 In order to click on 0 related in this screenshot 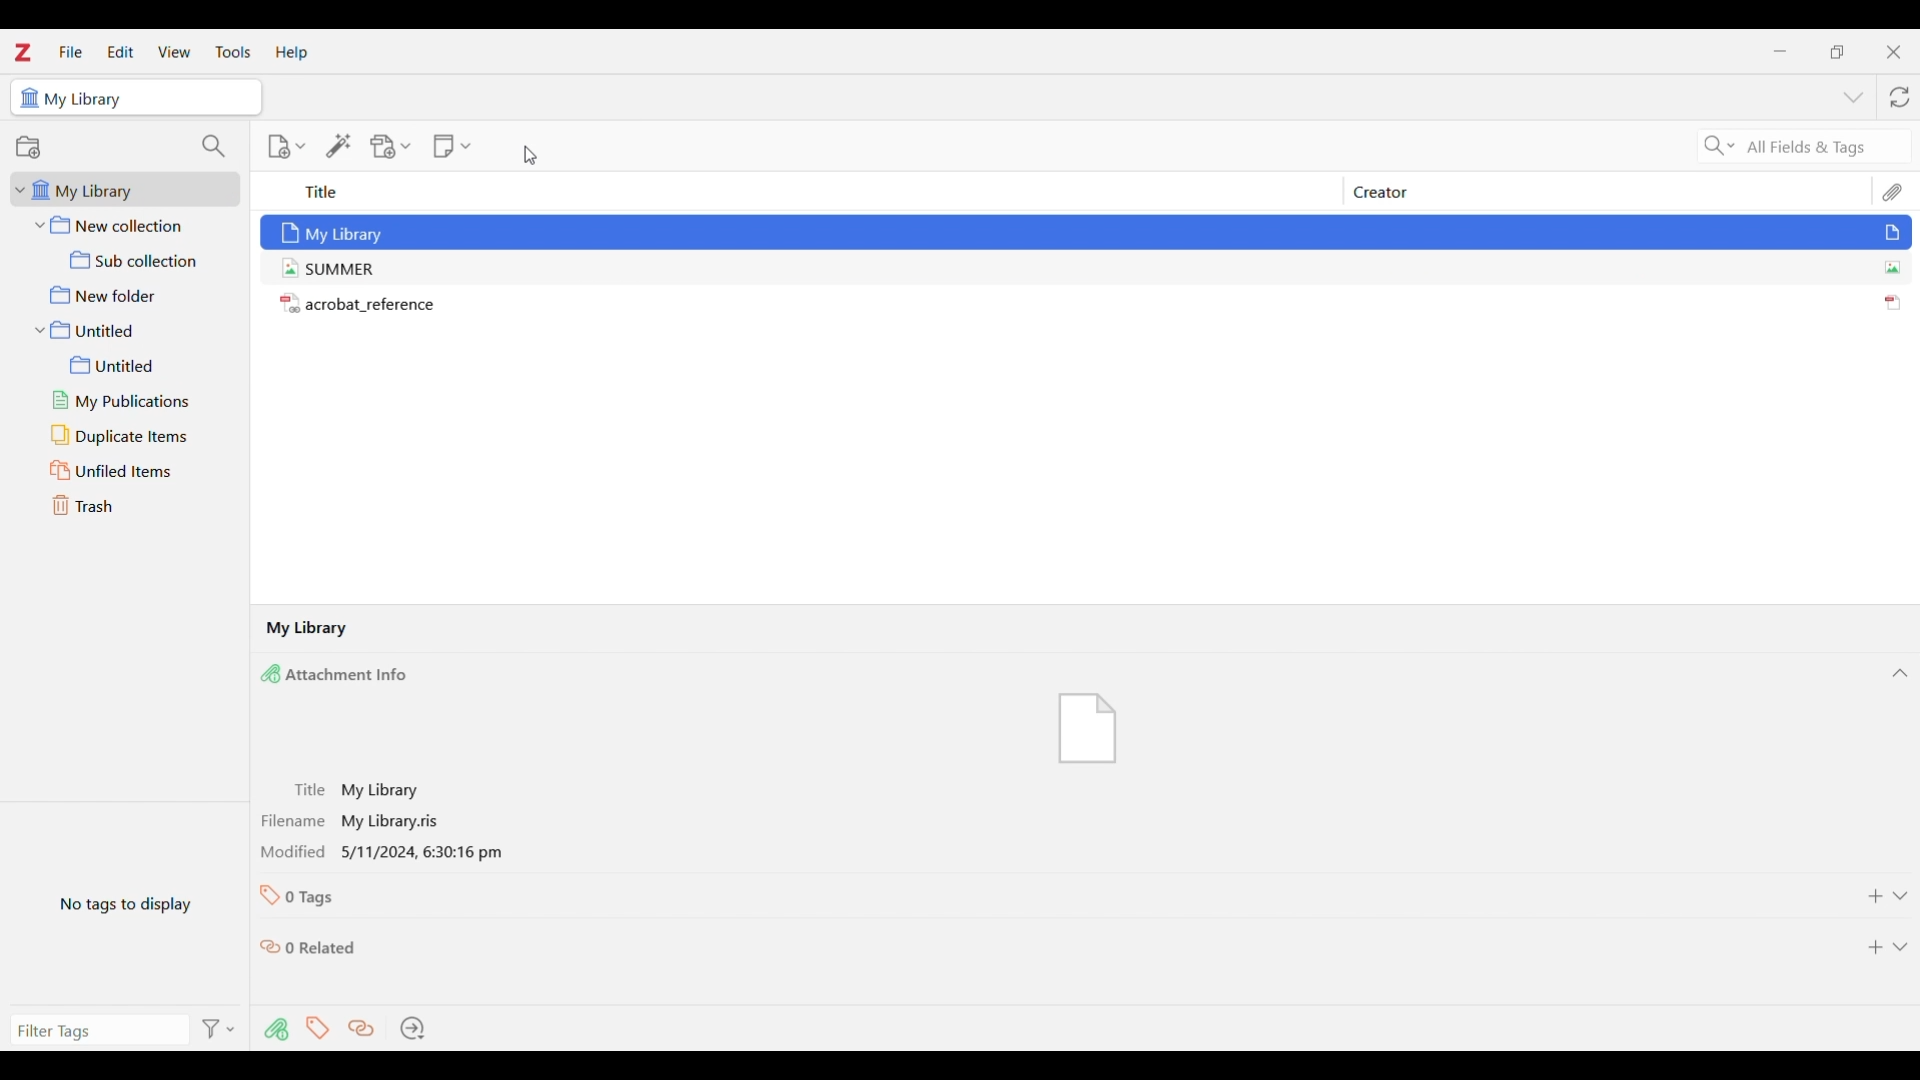, I will do `click(315, 946)`.